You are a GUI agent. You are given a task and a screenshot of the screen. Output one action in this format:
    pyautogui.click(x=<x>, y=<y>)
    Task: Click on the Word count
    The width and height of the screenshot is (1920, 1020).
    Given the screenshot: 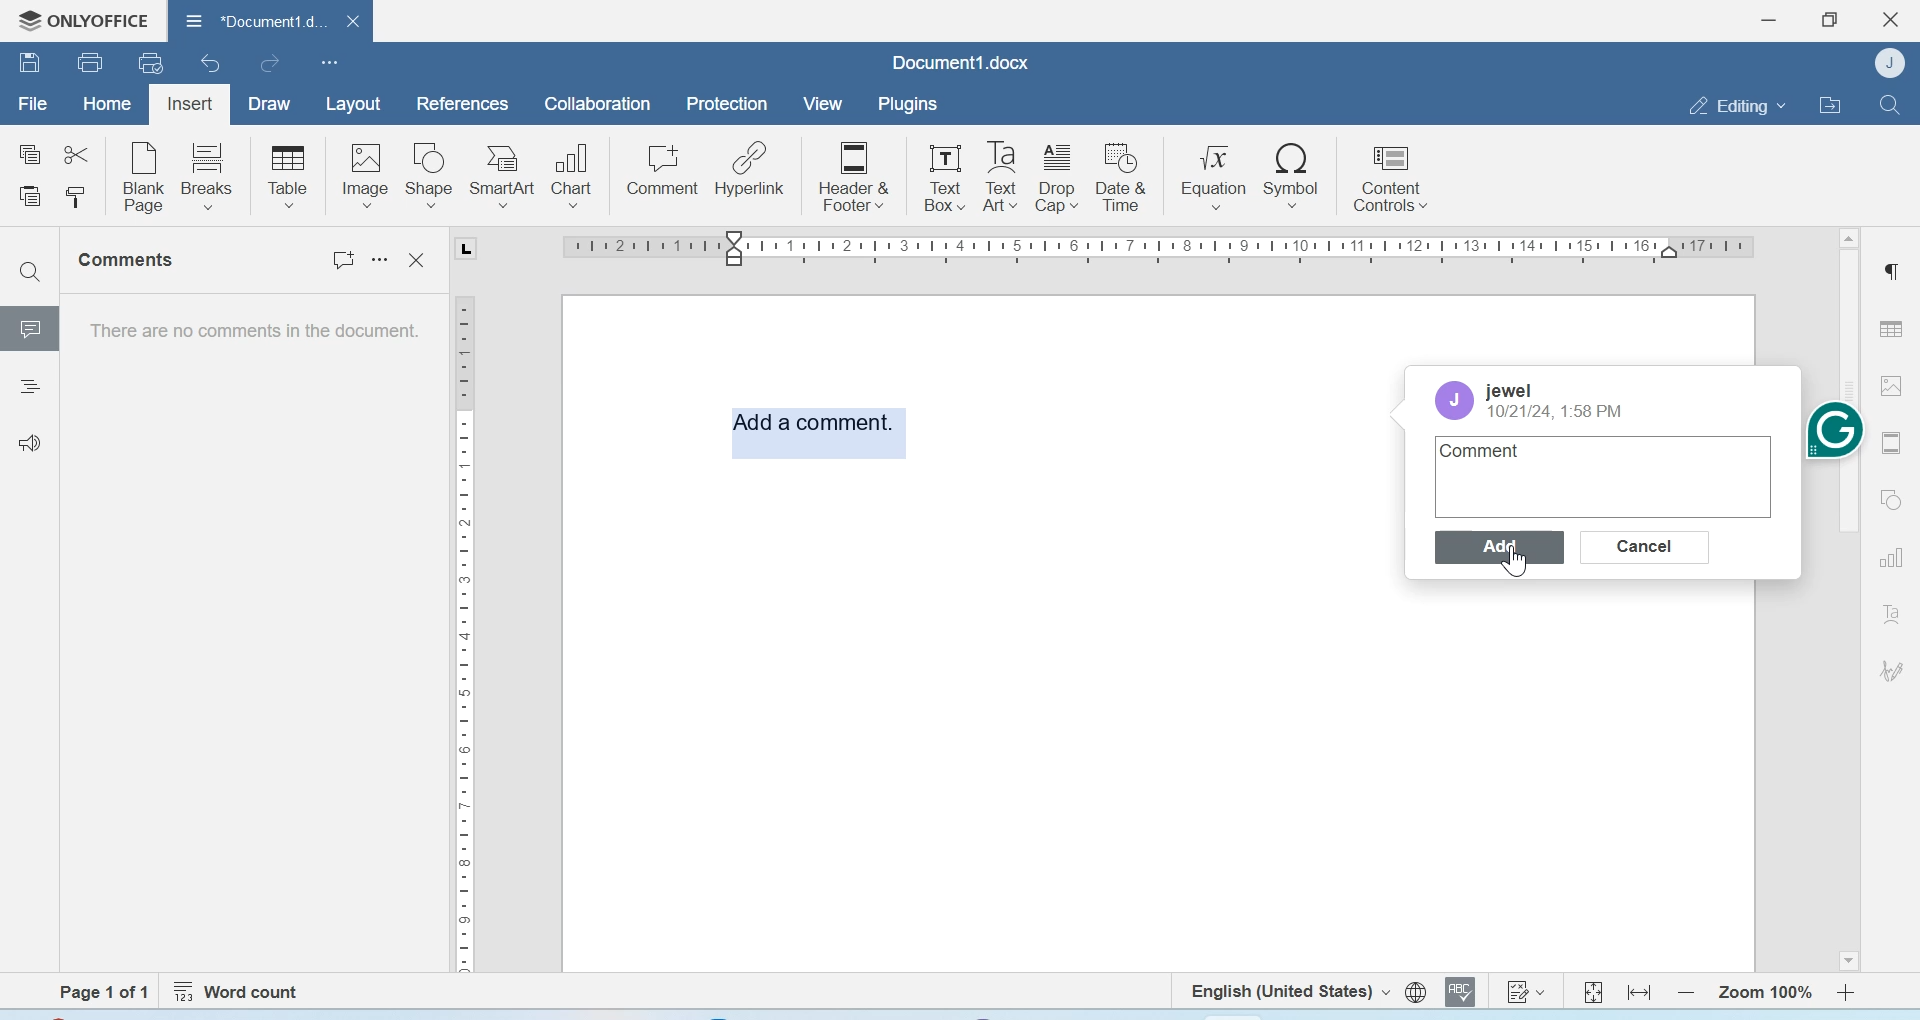 What is the action you would take?
    pyautogui.click(x=240, y=992)
    